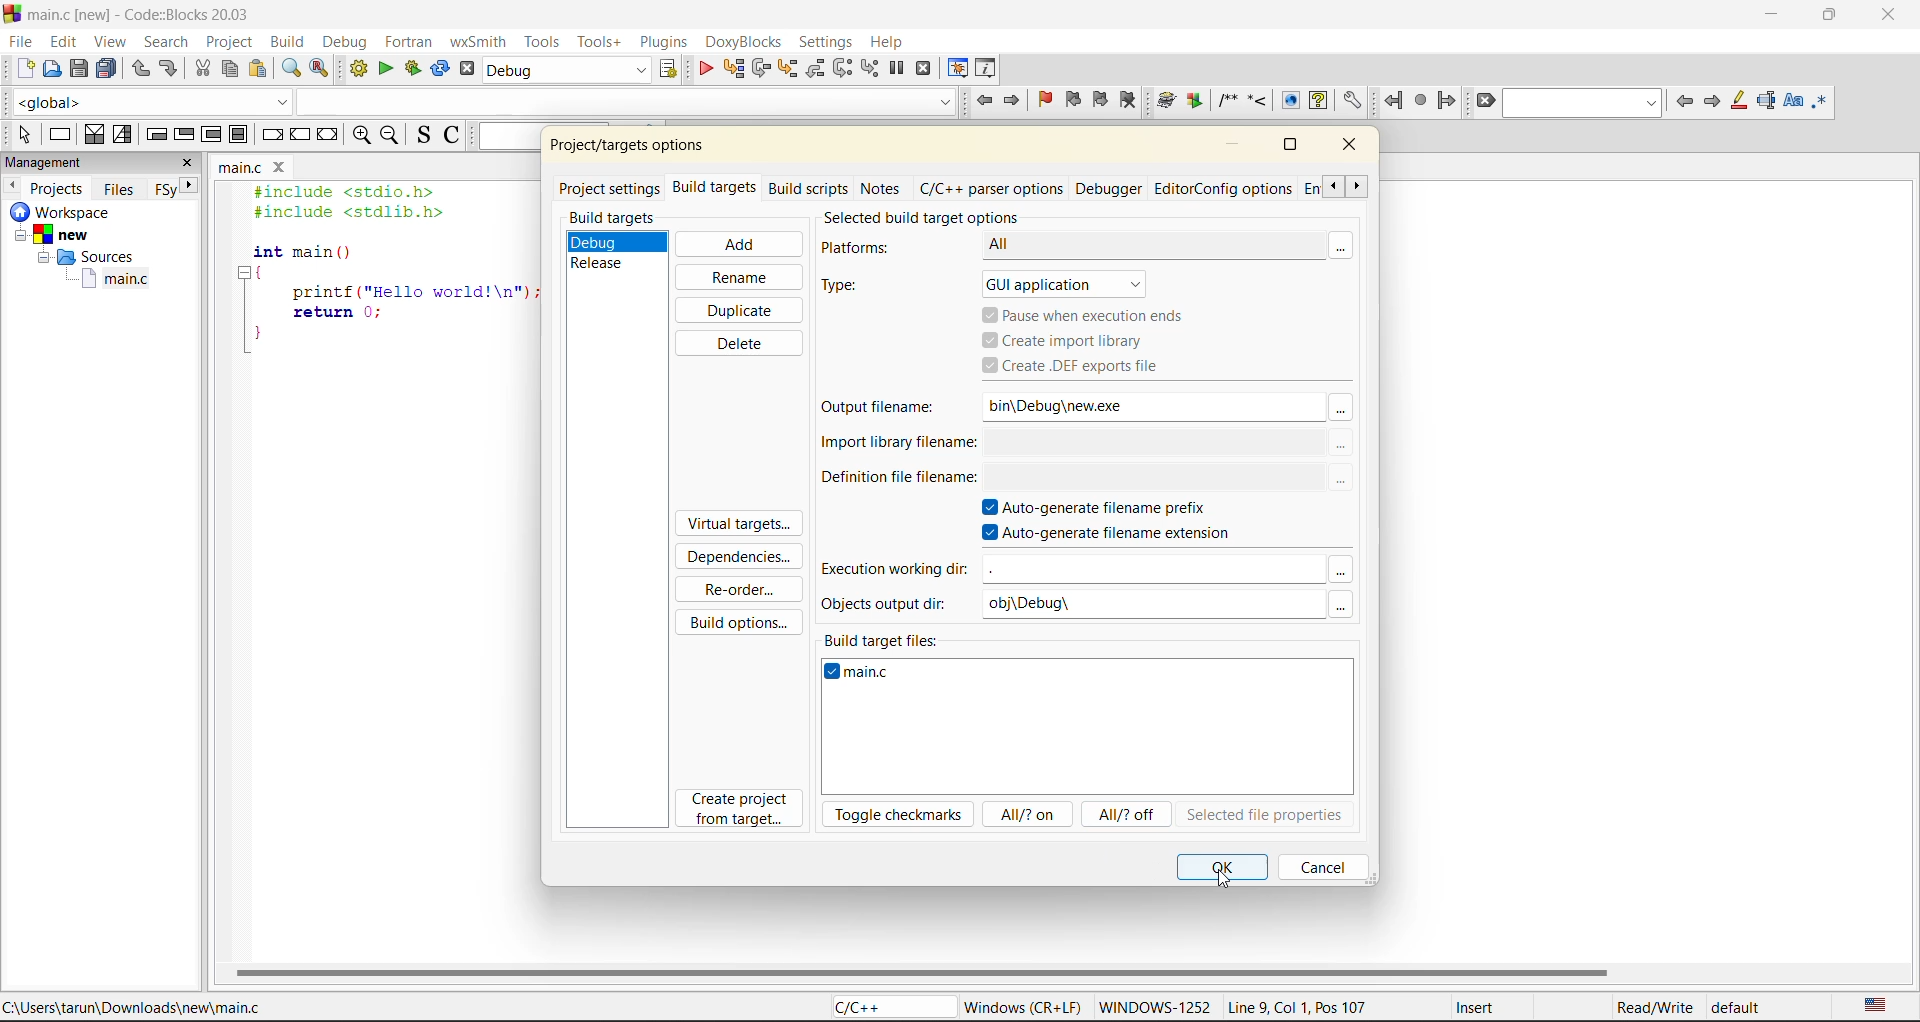 Image resolution: width=1920 pixels, height=1022 pixels. I want to click on next, so click(1711, 104).